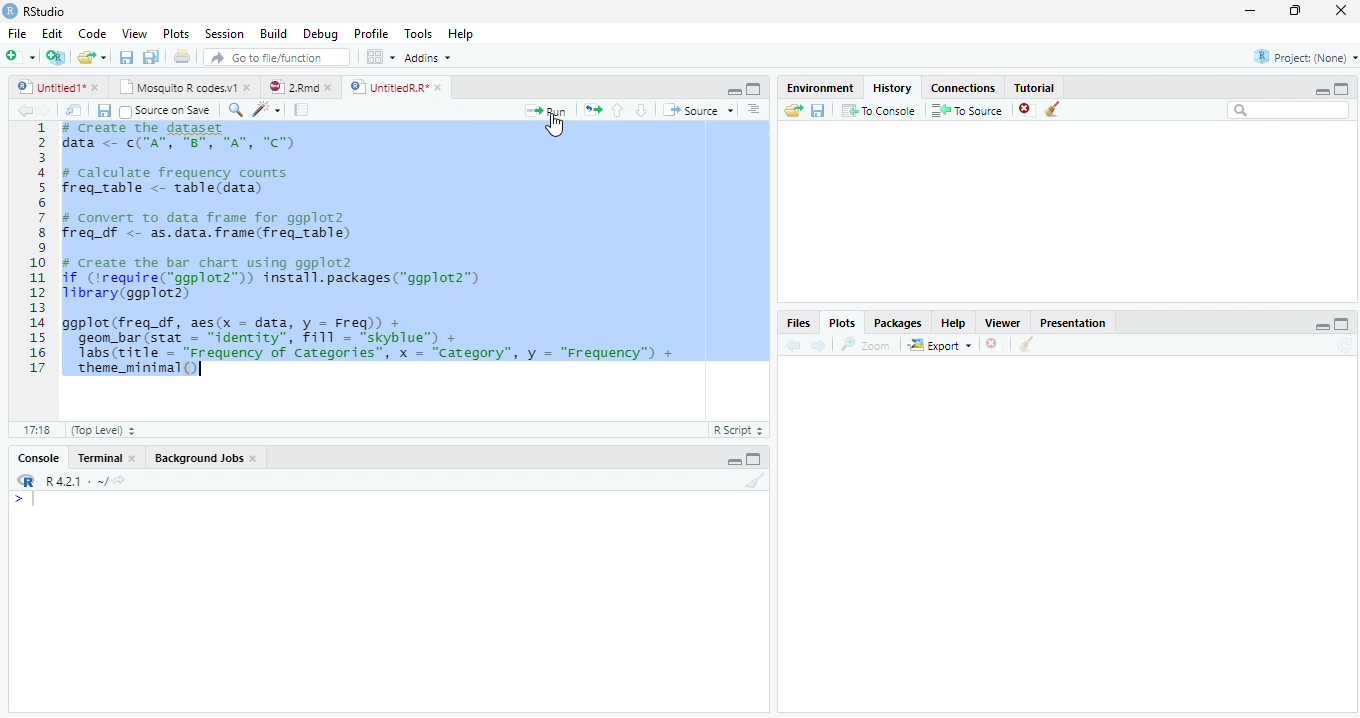 The image size is (1360, 718). What do you see at coordinates (133, 34) in the screenshot?
I see `View` at bounding box center [133, 34].